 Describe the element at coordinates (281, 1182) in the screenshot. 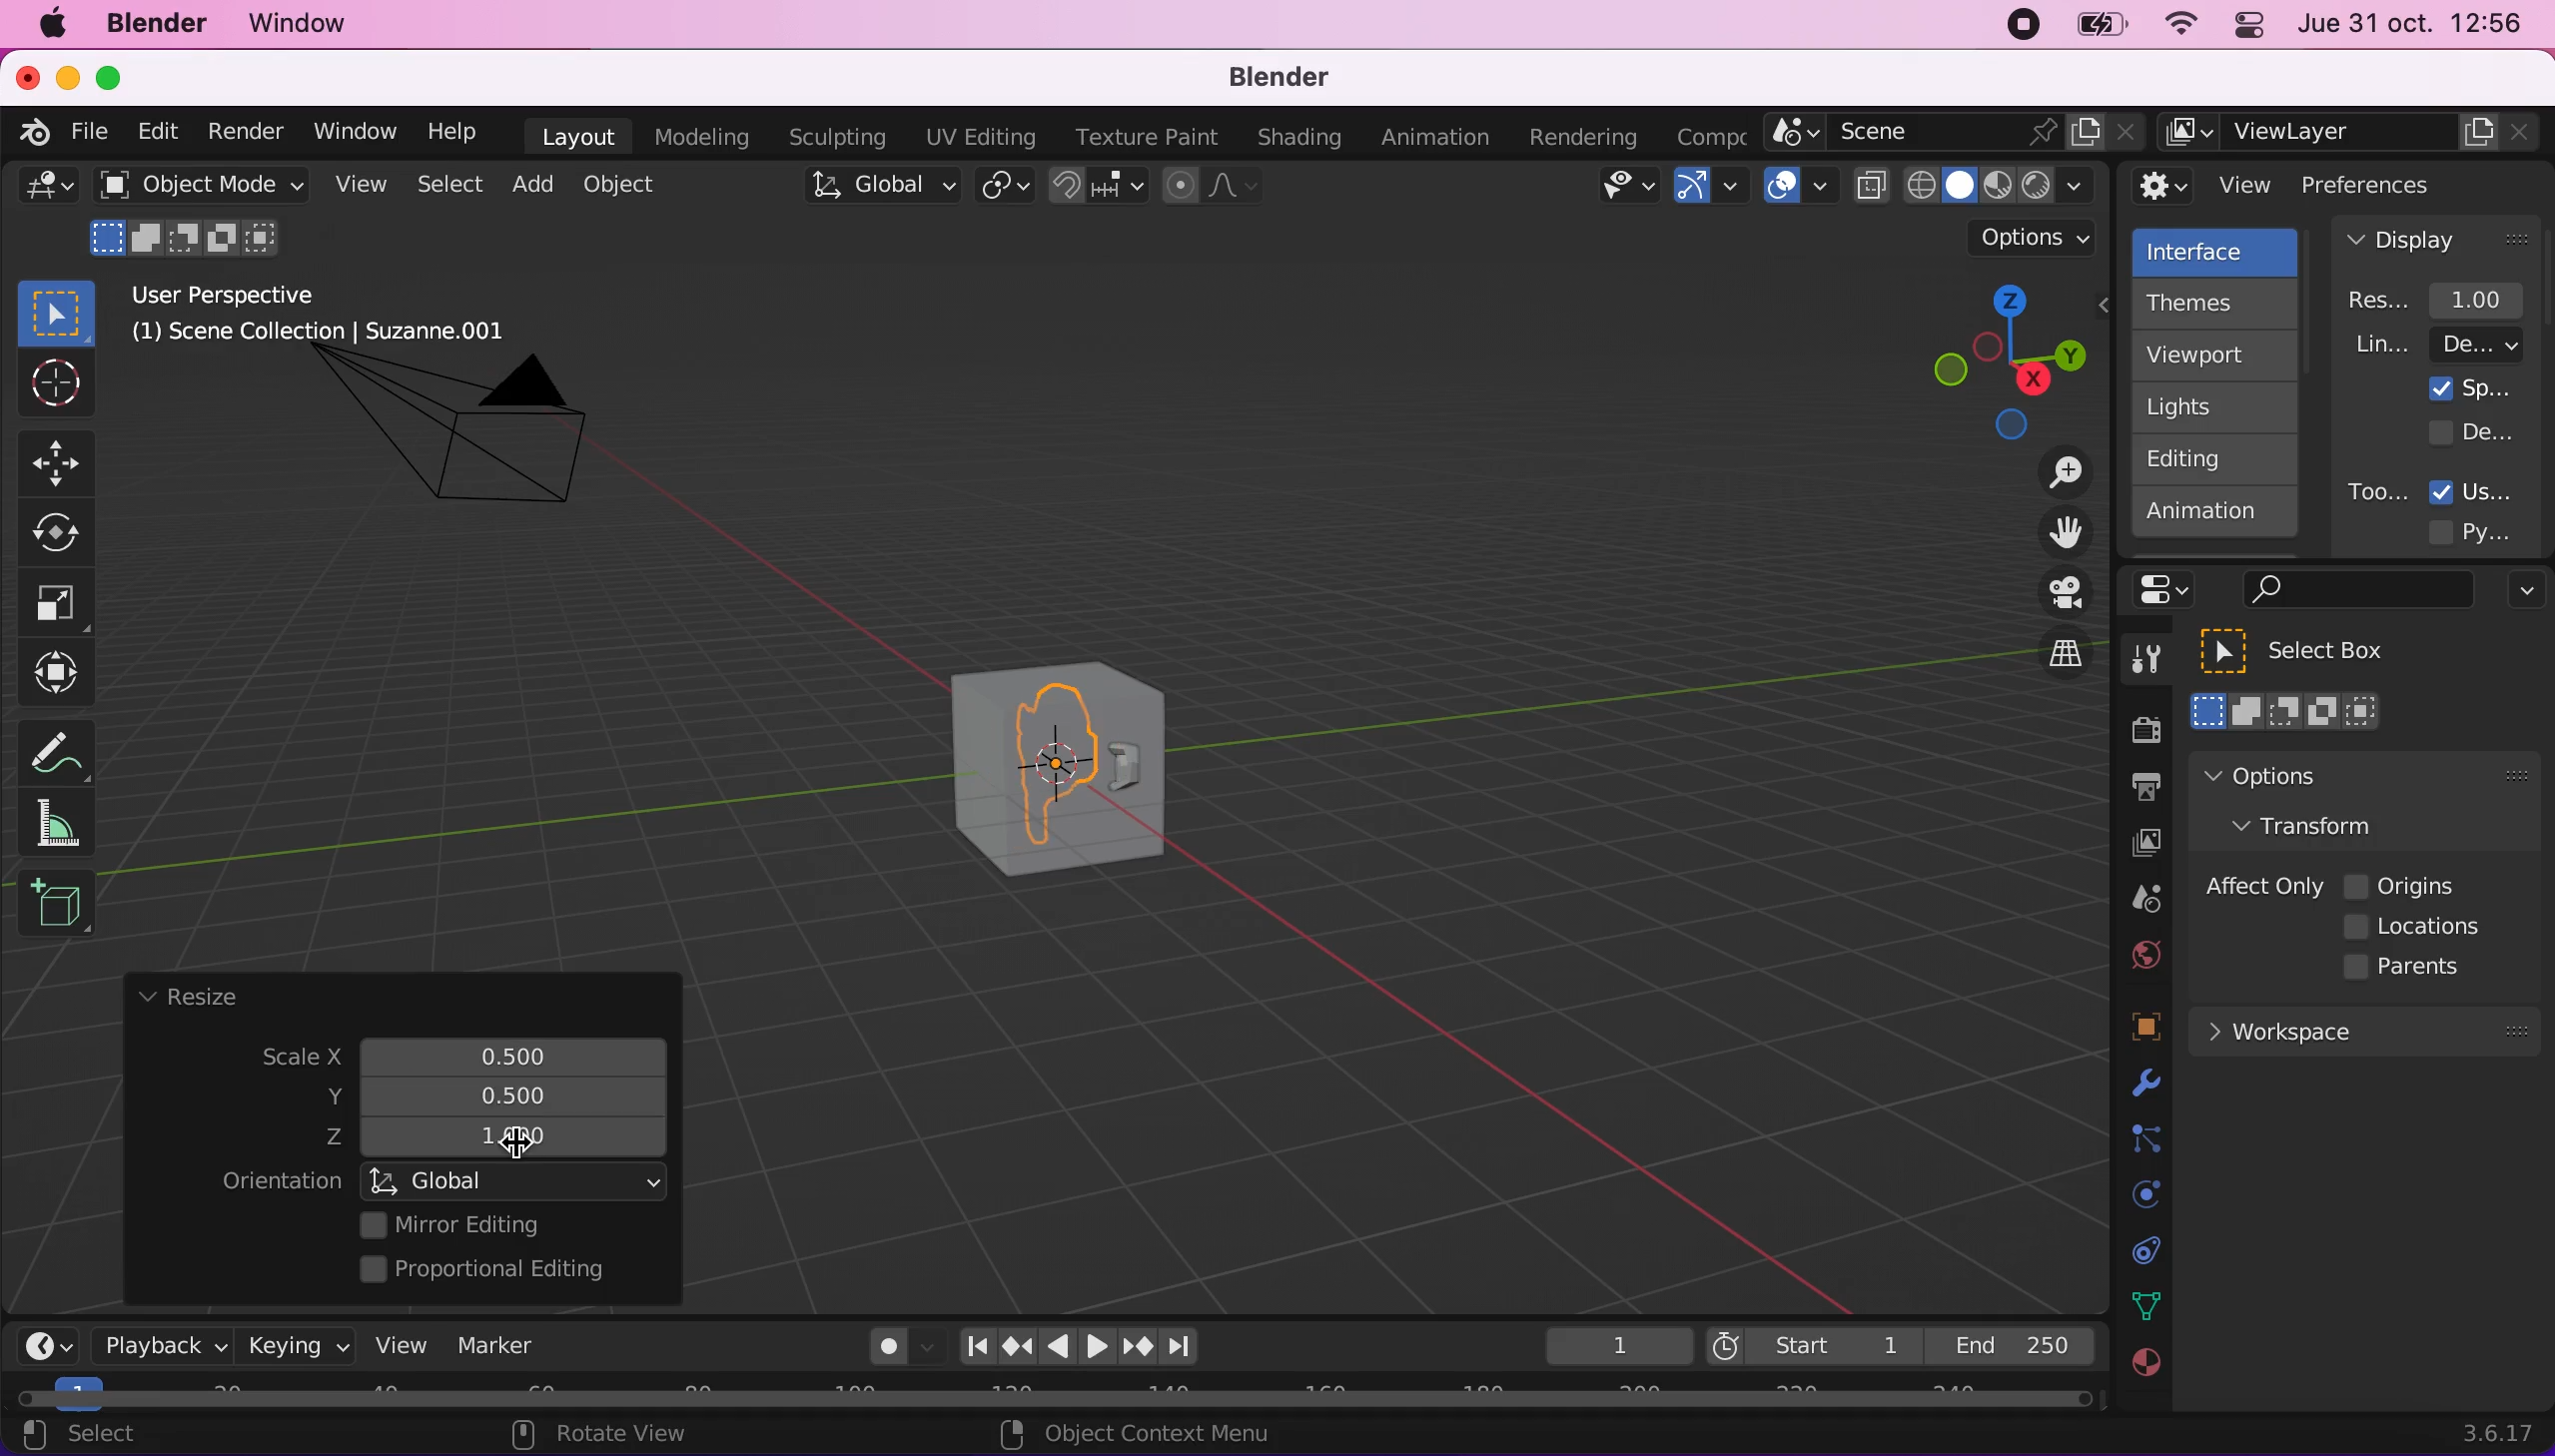

I see `orientation` at that location.